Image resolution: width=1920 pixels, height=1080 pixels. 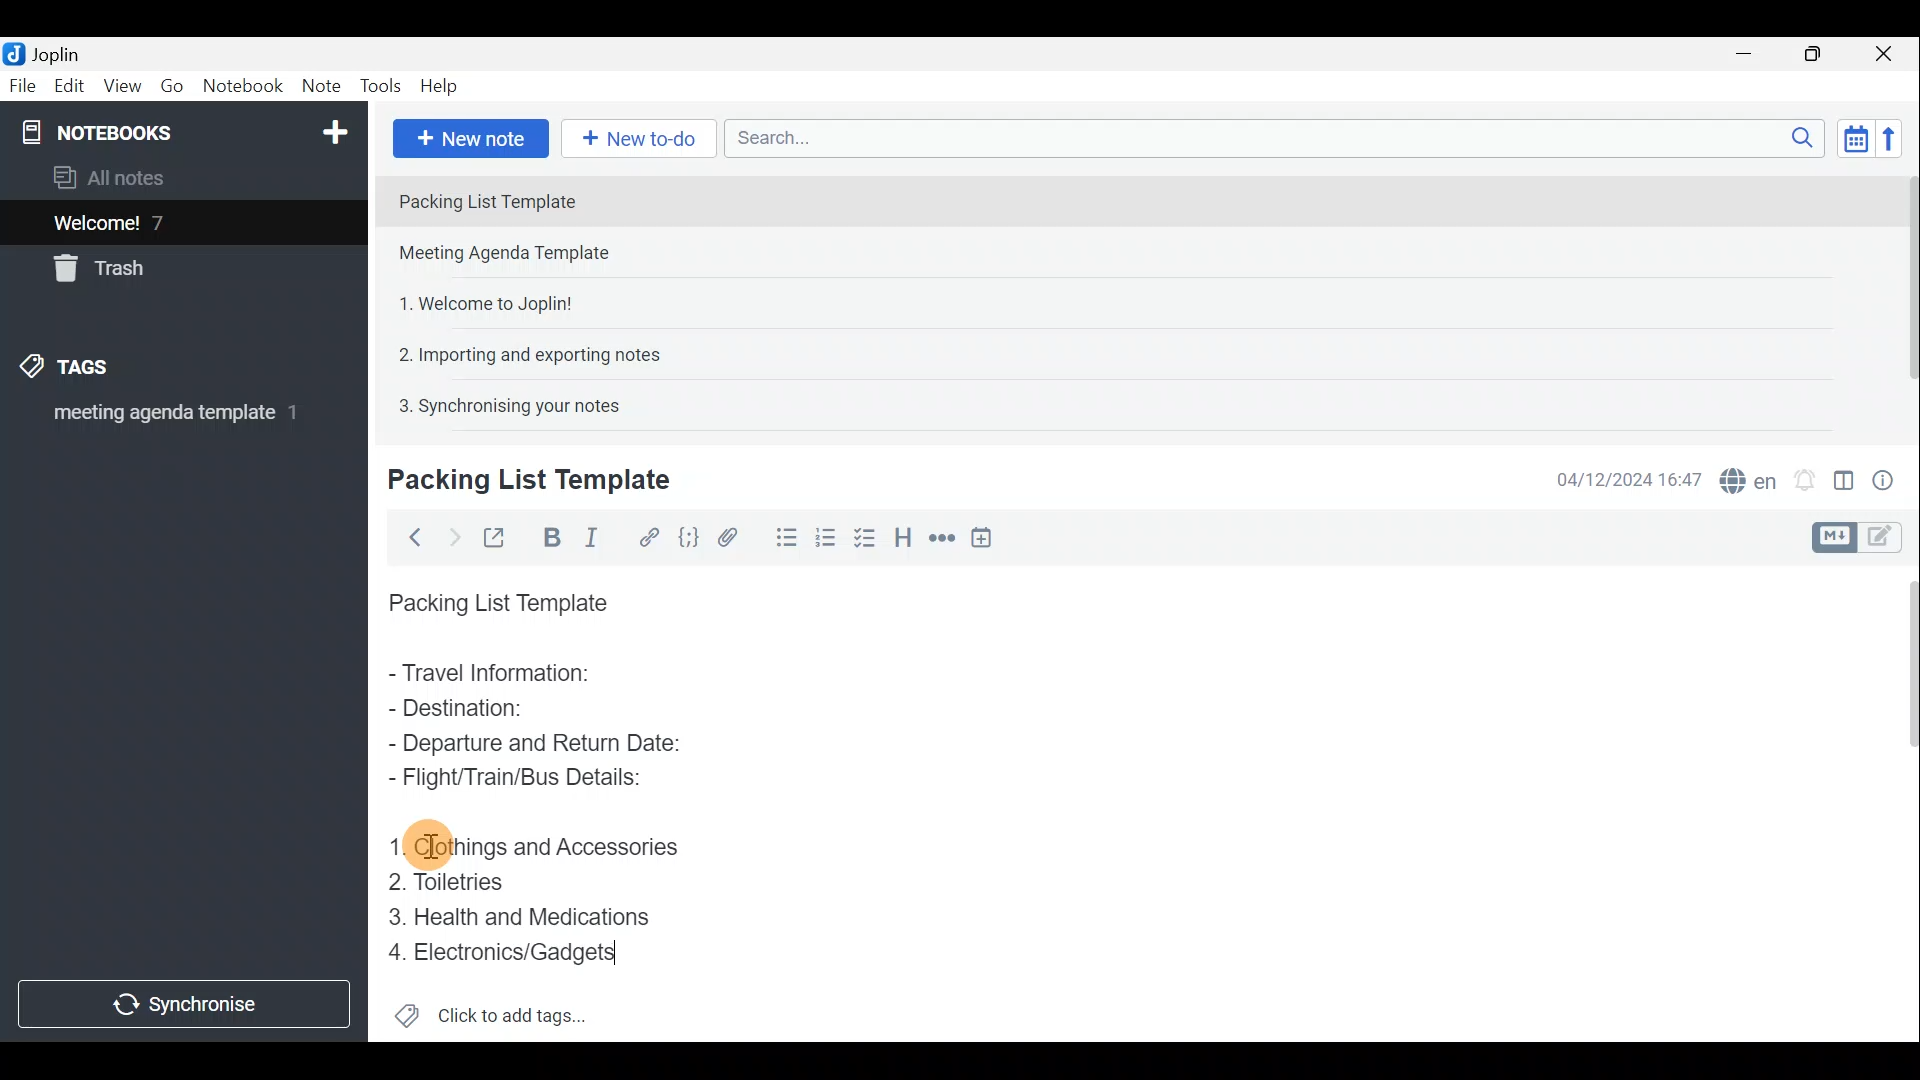 What do you see at coordinates (1743, 477) in the screenshot?
I see `Spell checker` at bounding box center [1743, 477].